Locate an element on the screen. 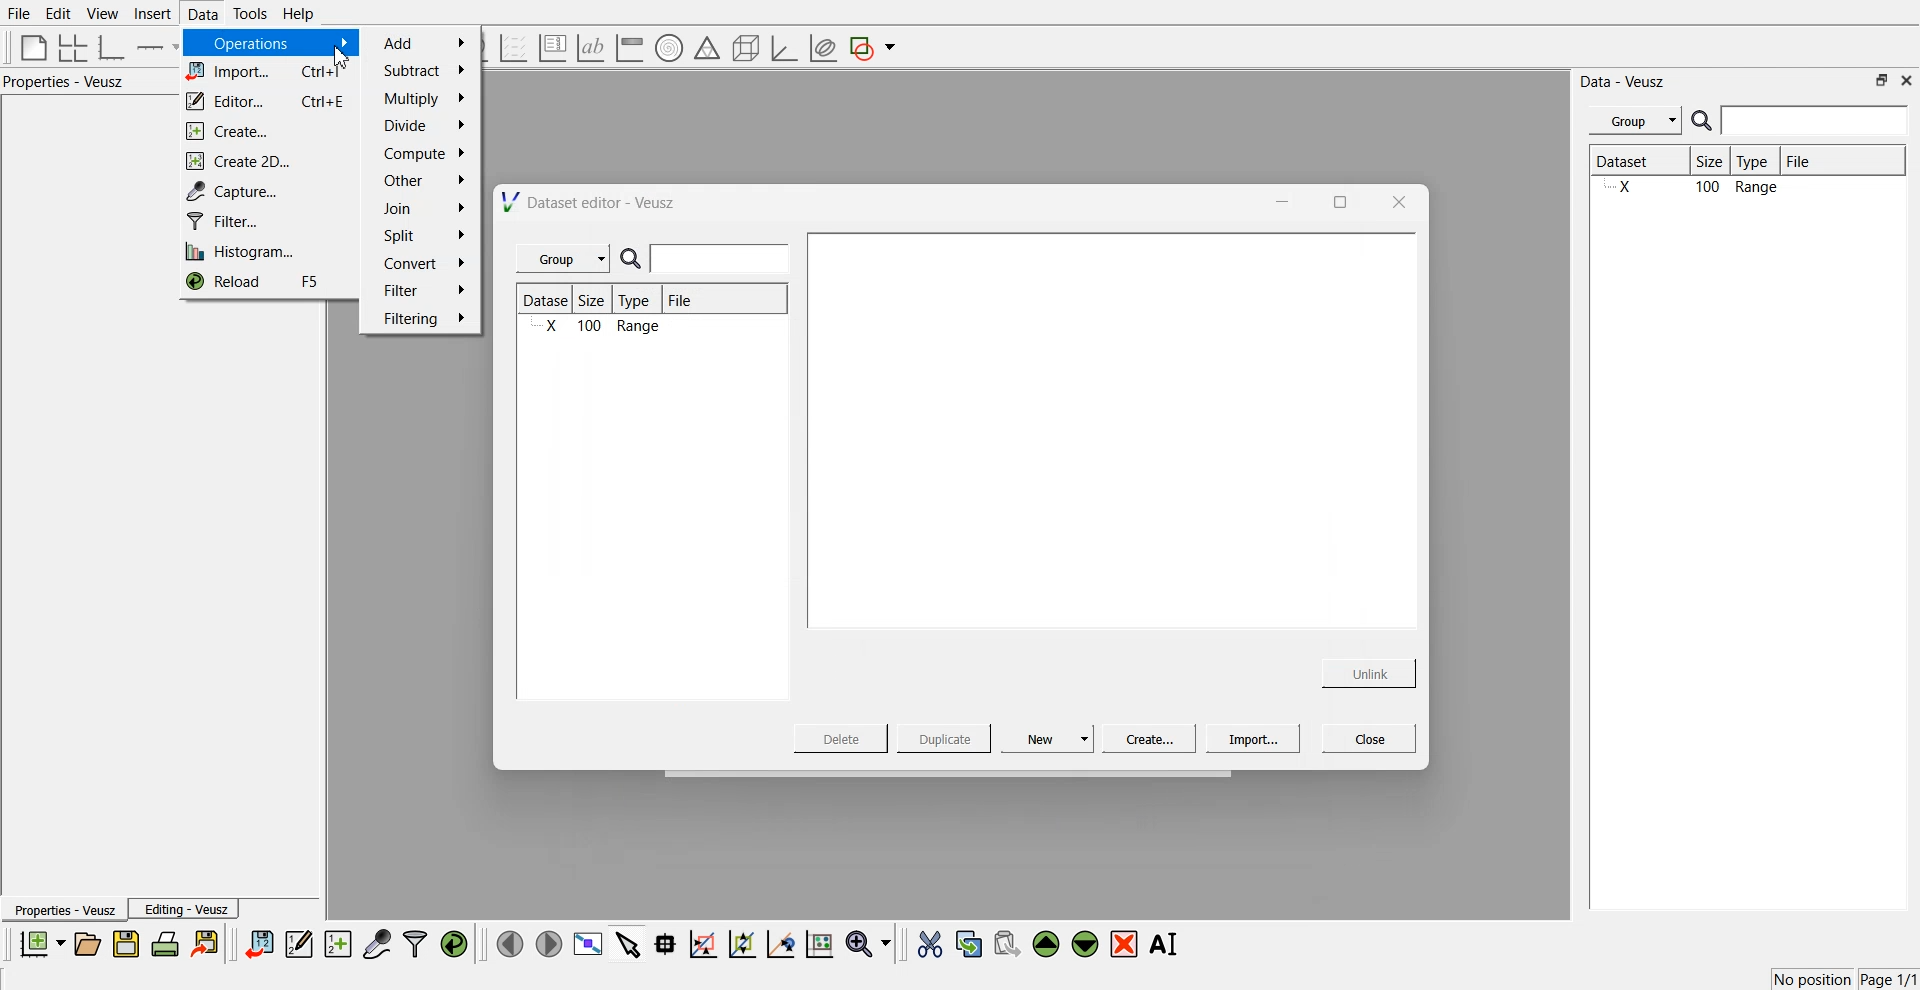  No position is located at coordinates (1815, 977).